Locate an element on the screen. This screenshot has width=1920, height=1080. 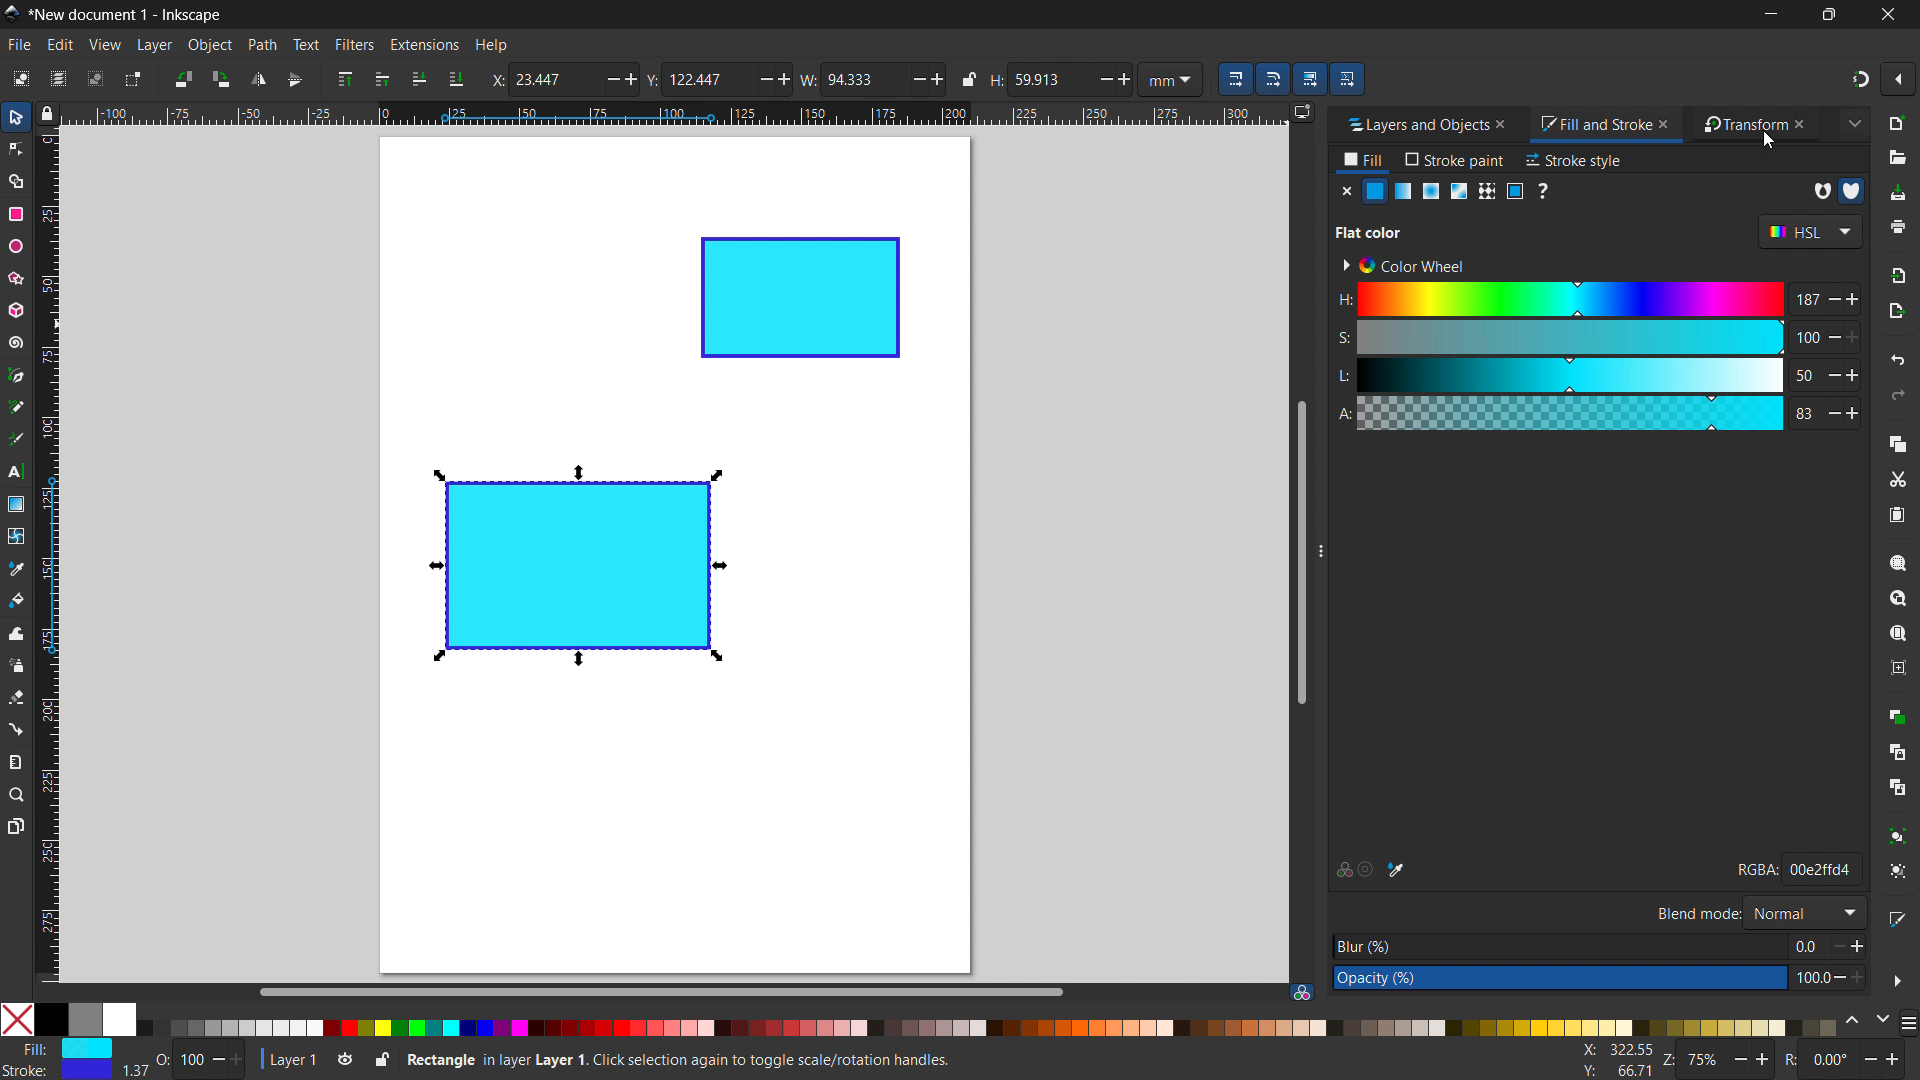
mm is located at coordinates (1174, 78).